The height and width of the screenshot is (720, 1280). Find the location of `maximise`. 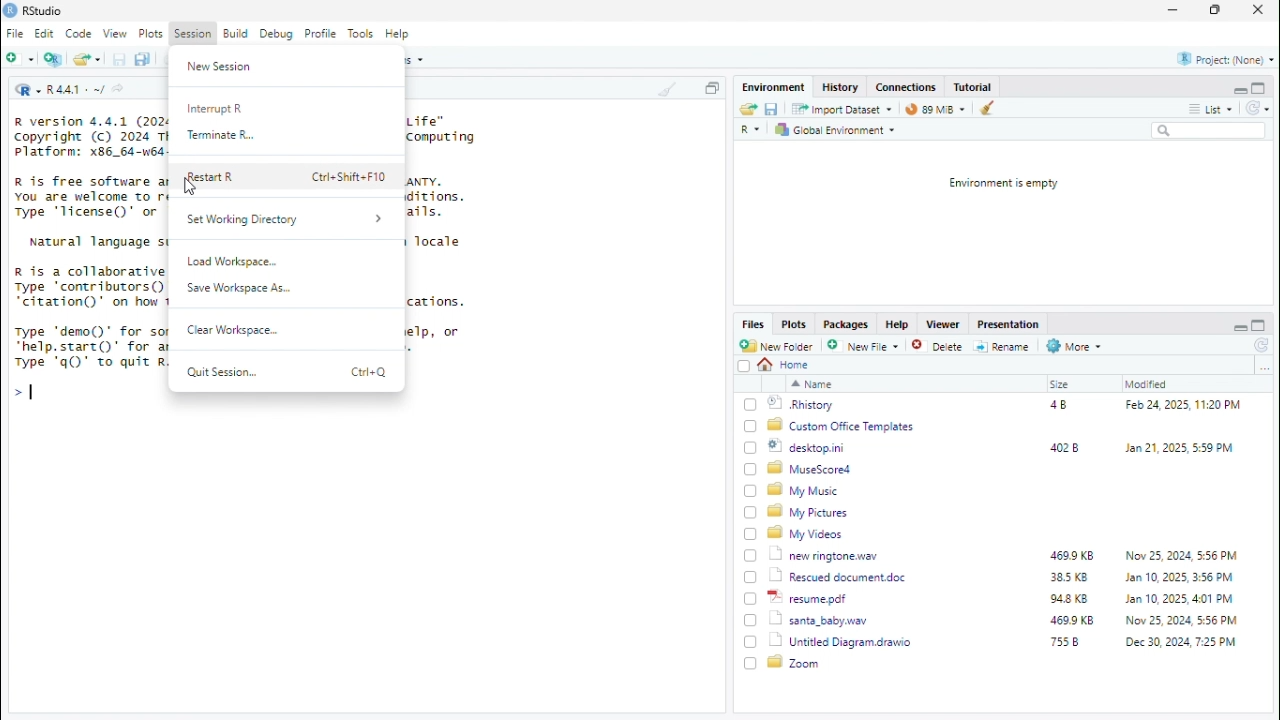

maximise is located at coordinates (1259, 87).